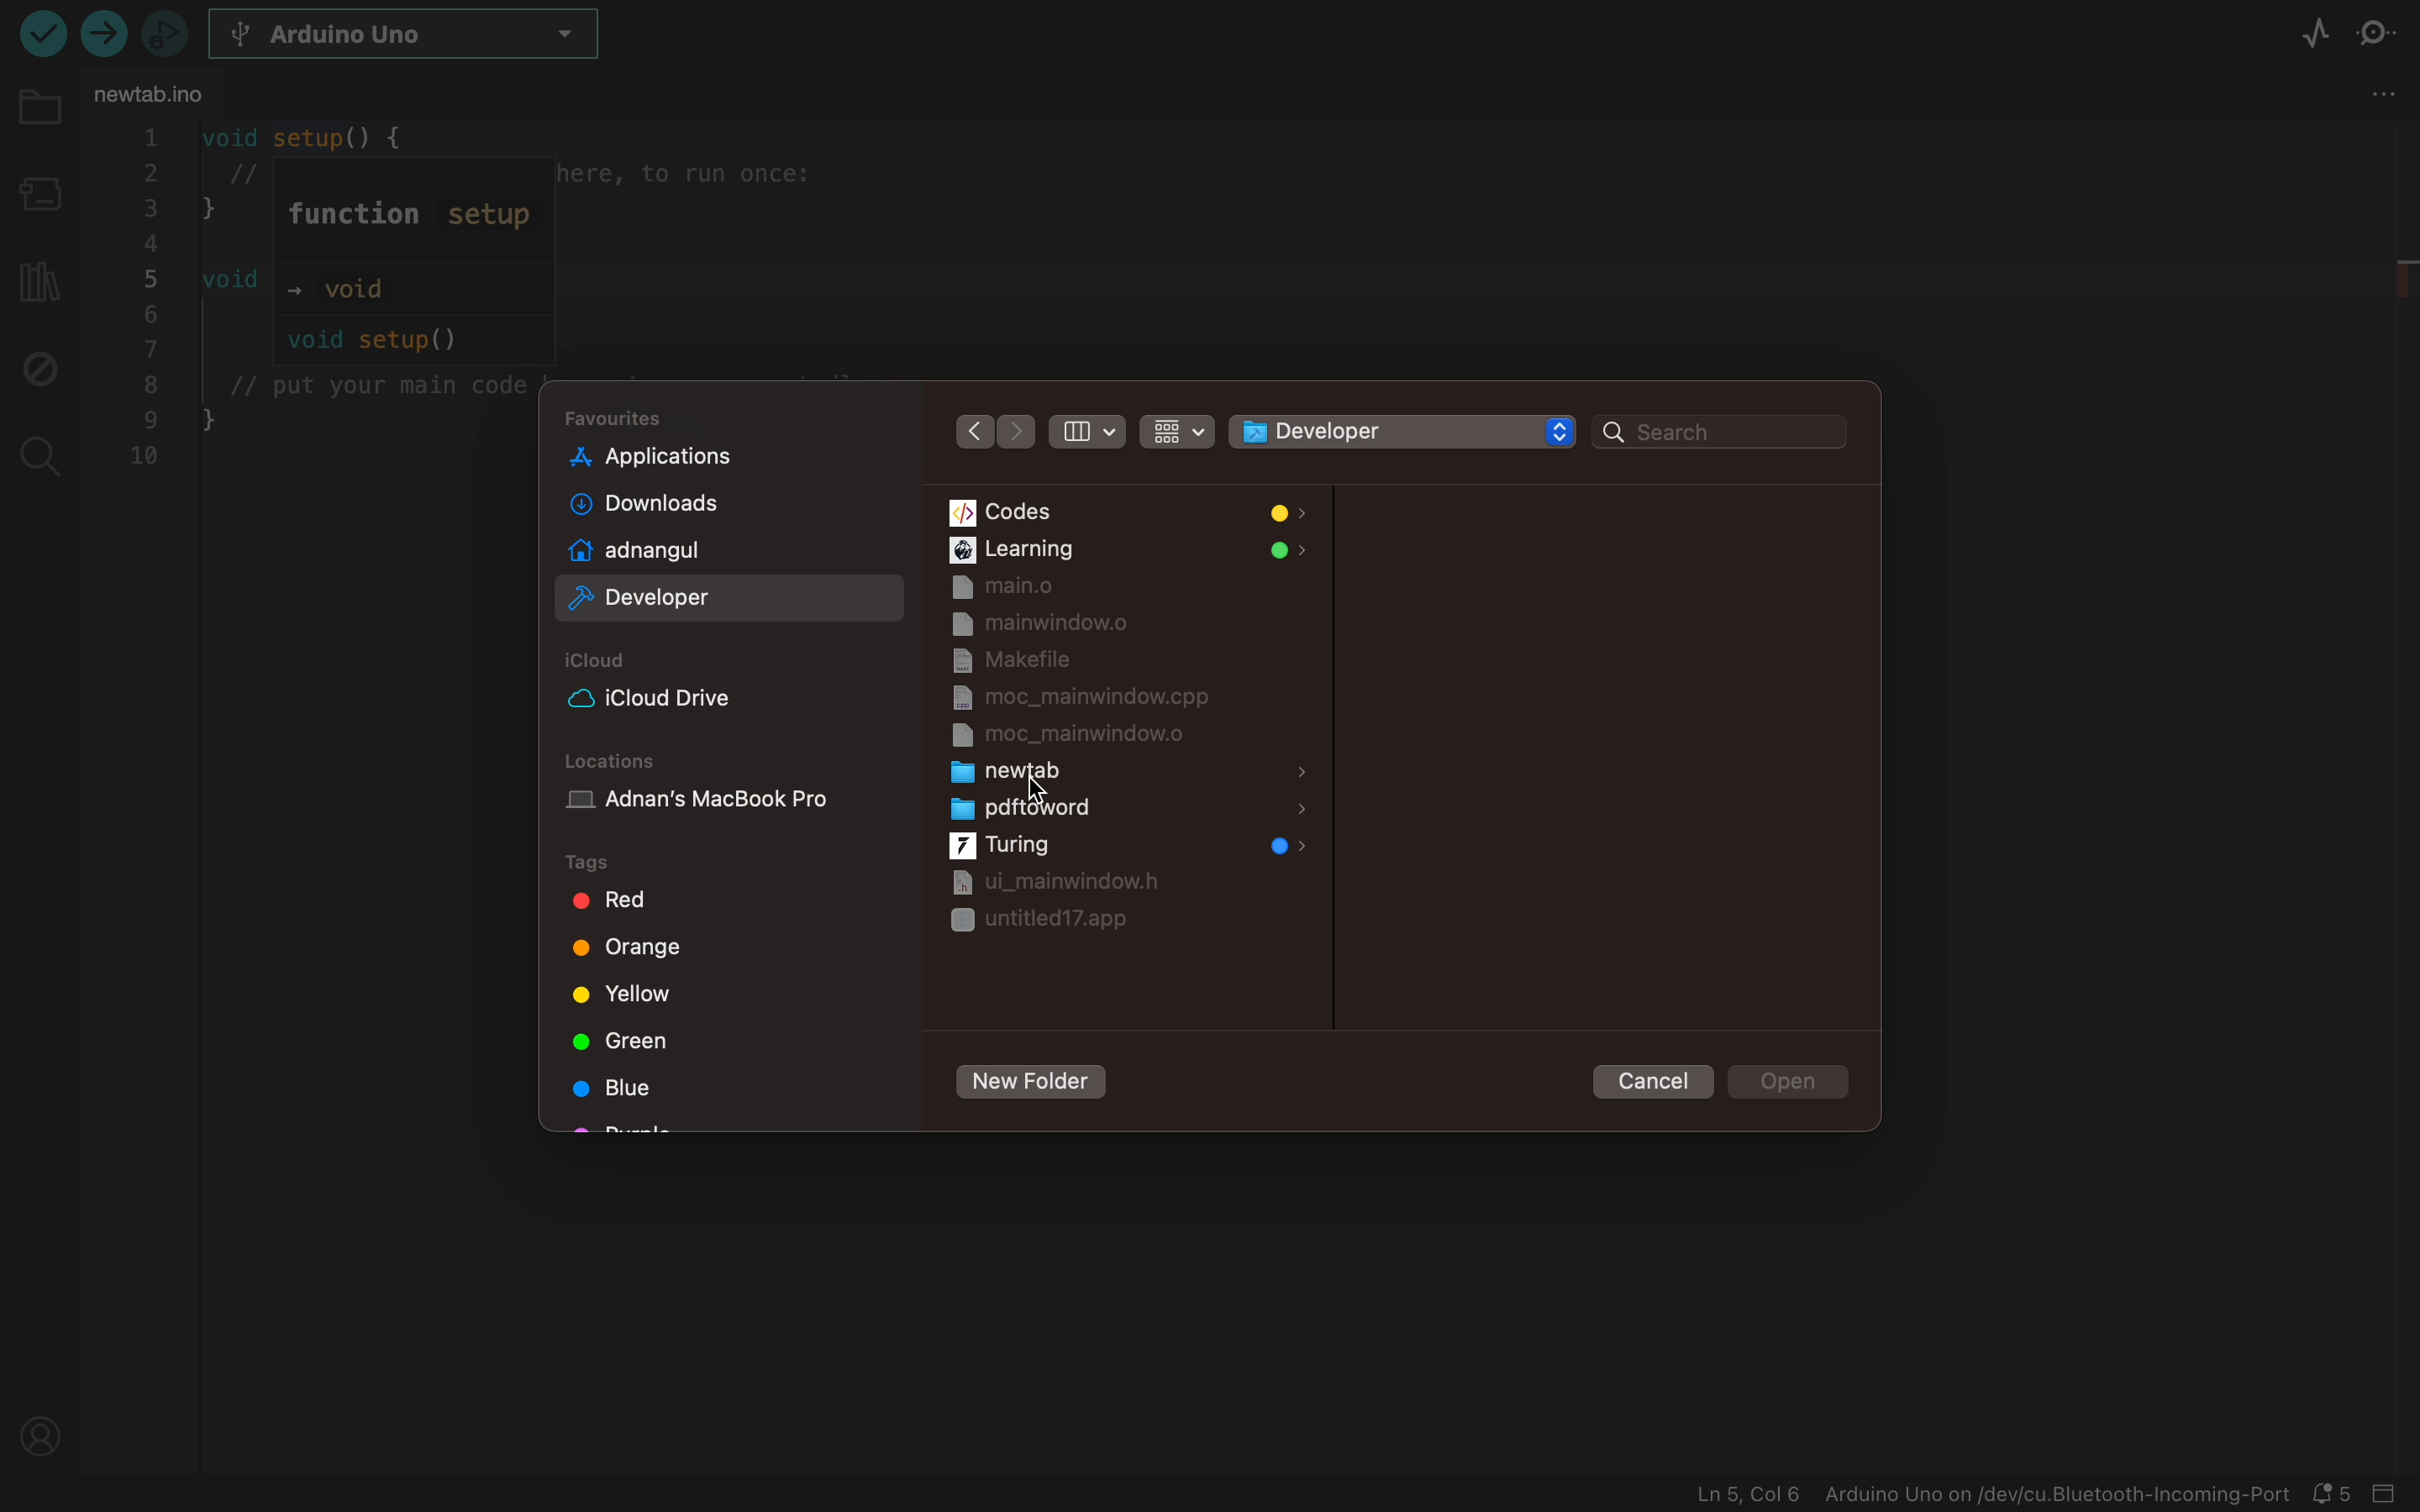  I want to click on turing, so click(1124, 847).